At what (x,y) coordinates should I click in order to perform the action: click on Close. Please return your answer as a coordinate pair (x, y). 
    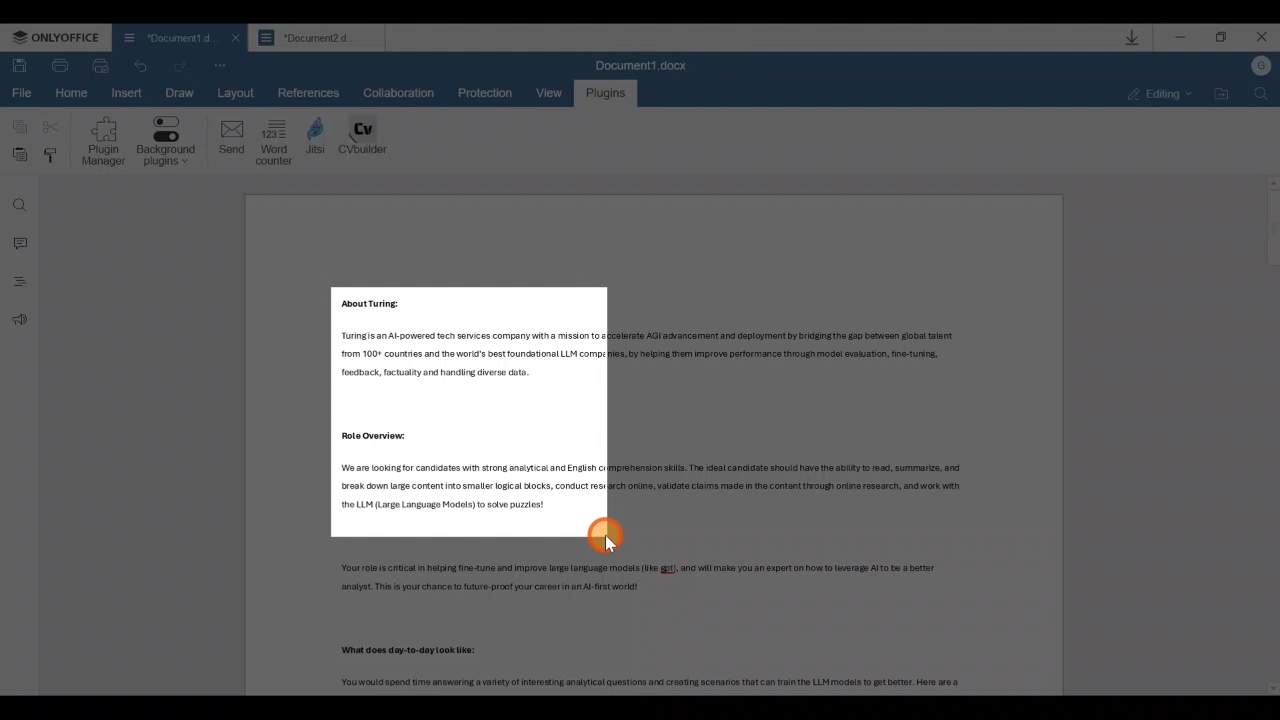
    Looking at the image, I should click on (1262, 40).